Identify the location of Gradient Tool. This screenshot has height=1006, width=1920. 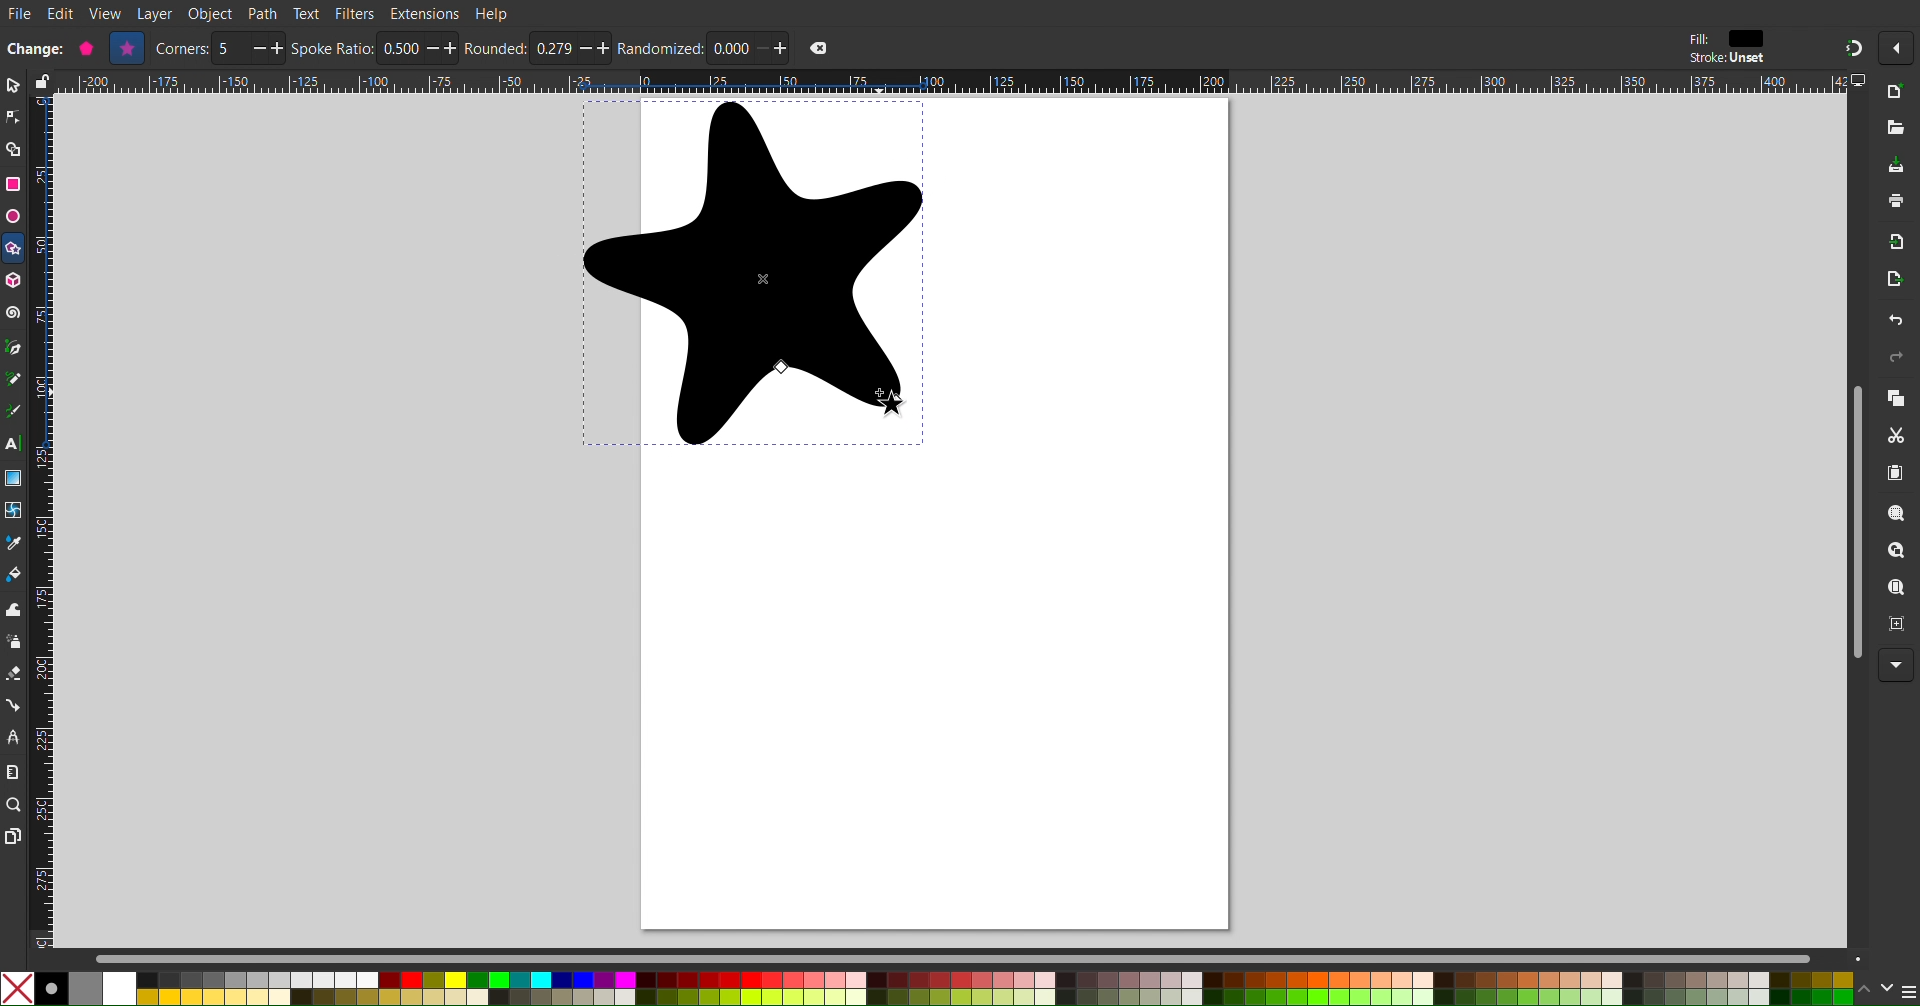
(14, 478).